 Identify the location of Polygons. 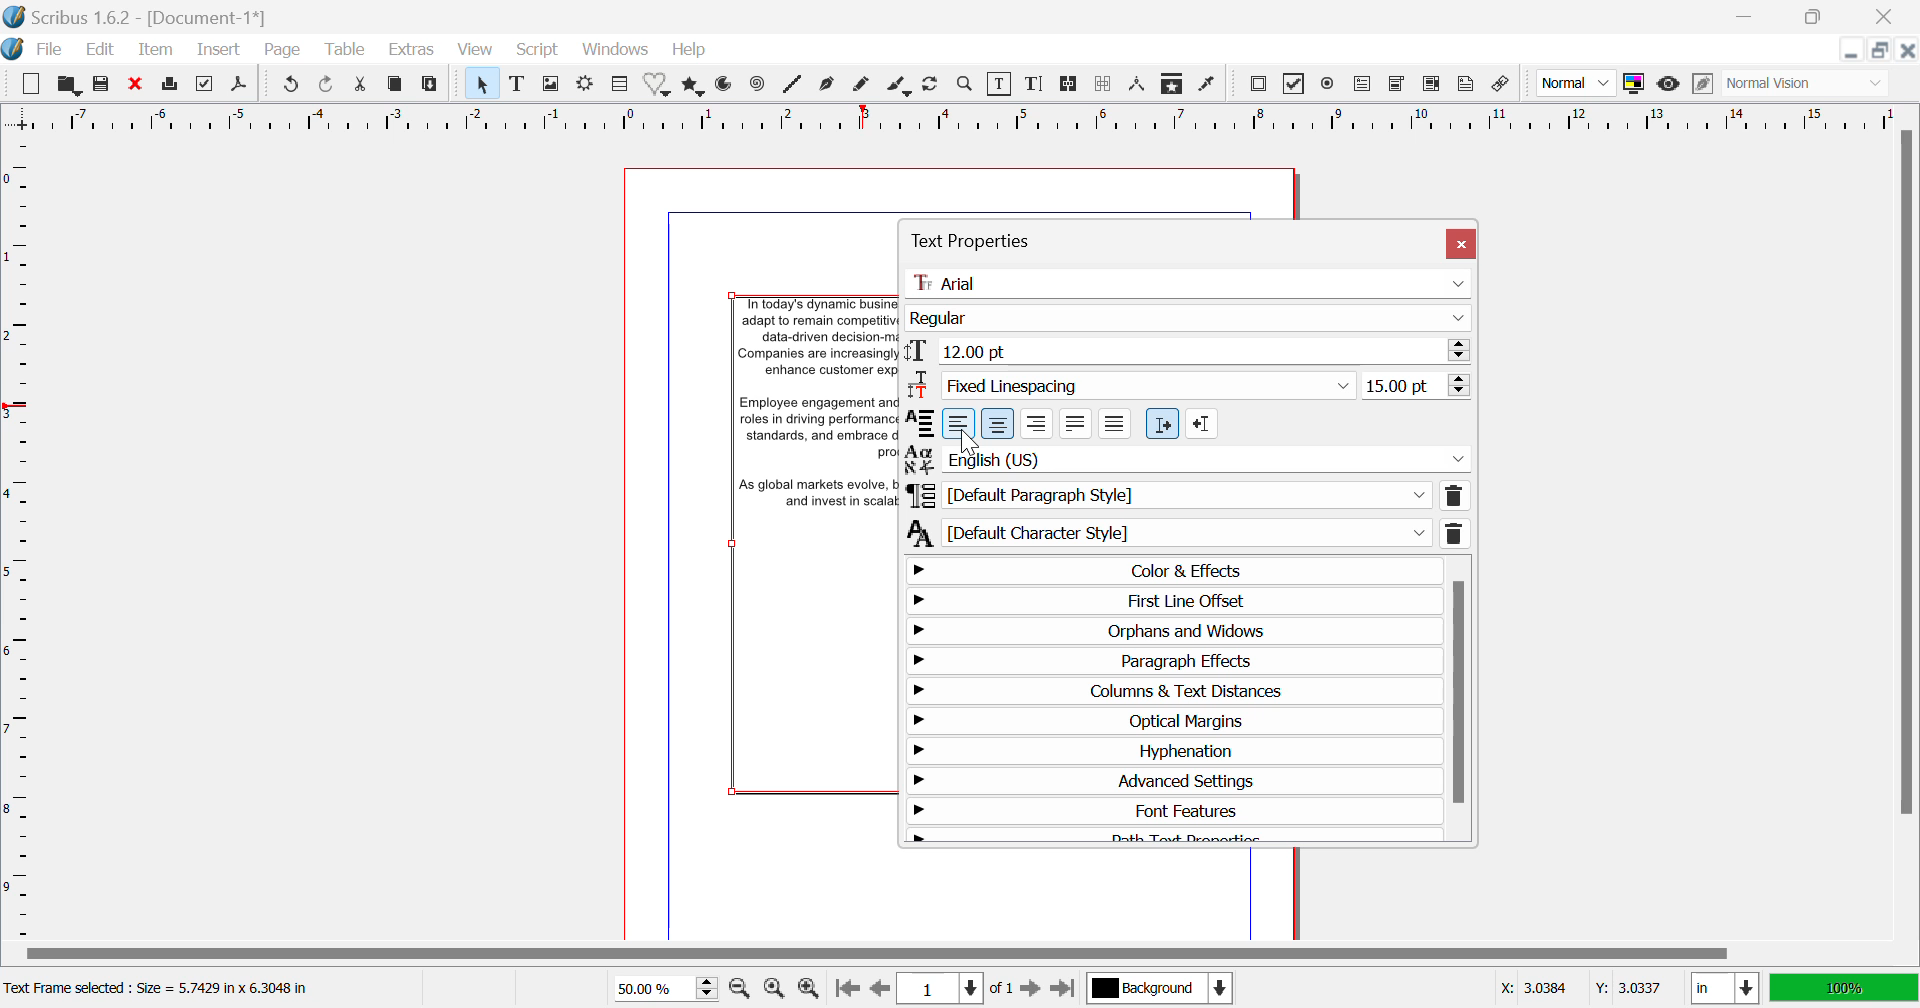
(695, 84).